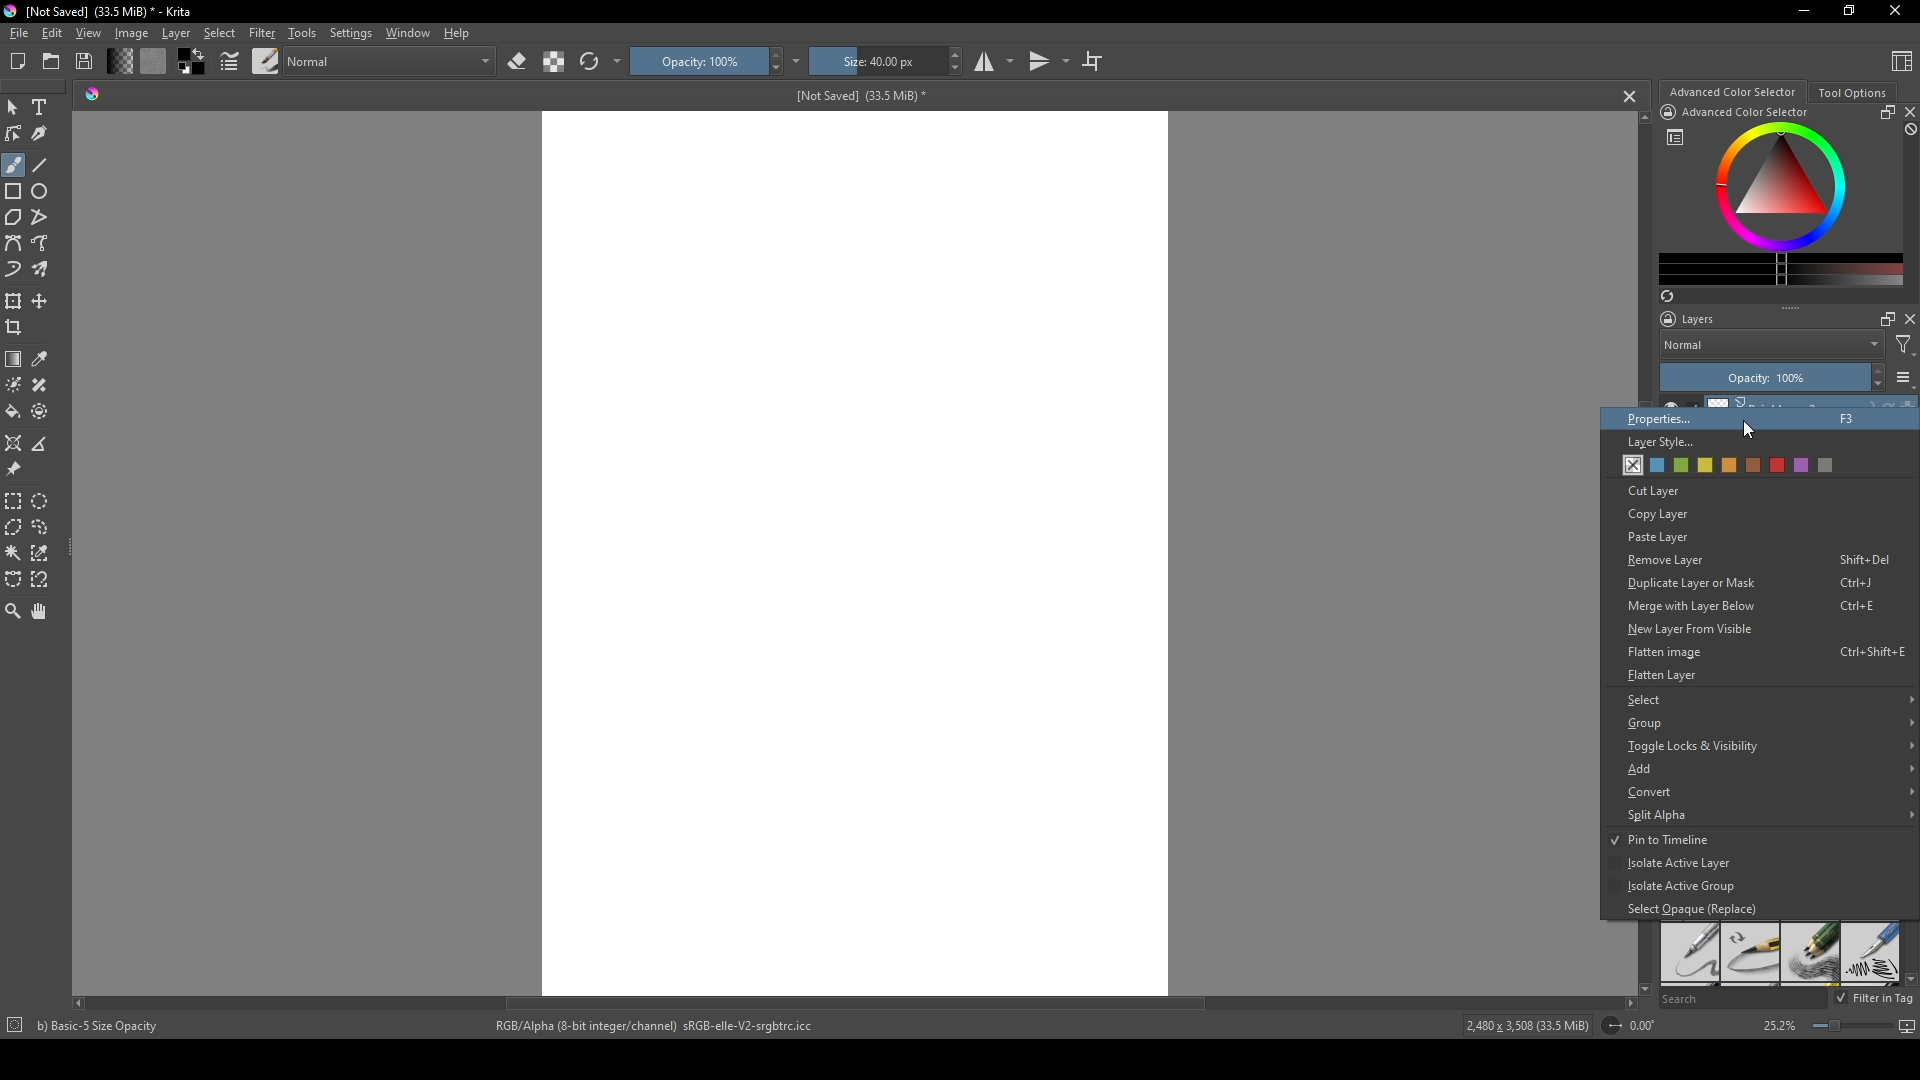 The height and width of the screenshot is (1080, 1920). What do you see at coordinates (1908, 130) in the screenshot?
I see `block` at bounding box center [1908, 130].